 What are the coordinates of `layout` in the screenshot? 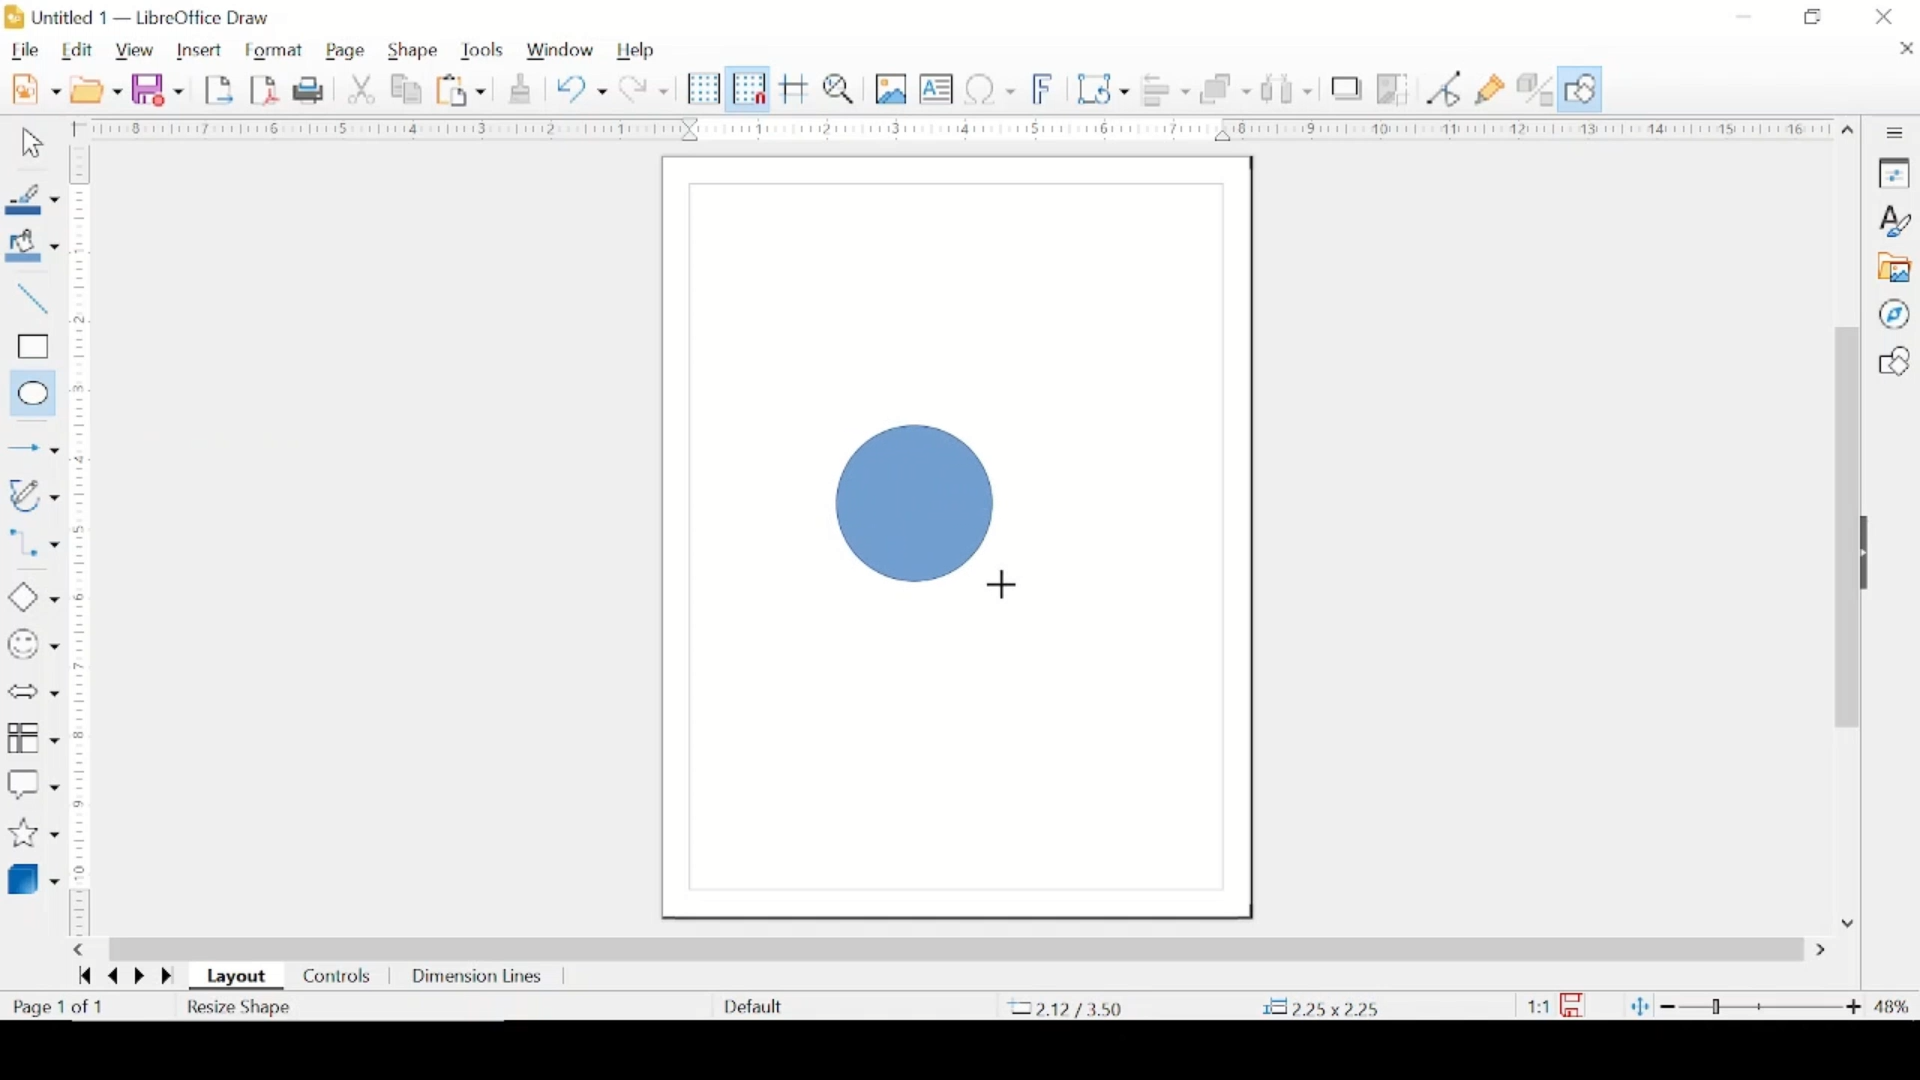 It's located at (237, 979).